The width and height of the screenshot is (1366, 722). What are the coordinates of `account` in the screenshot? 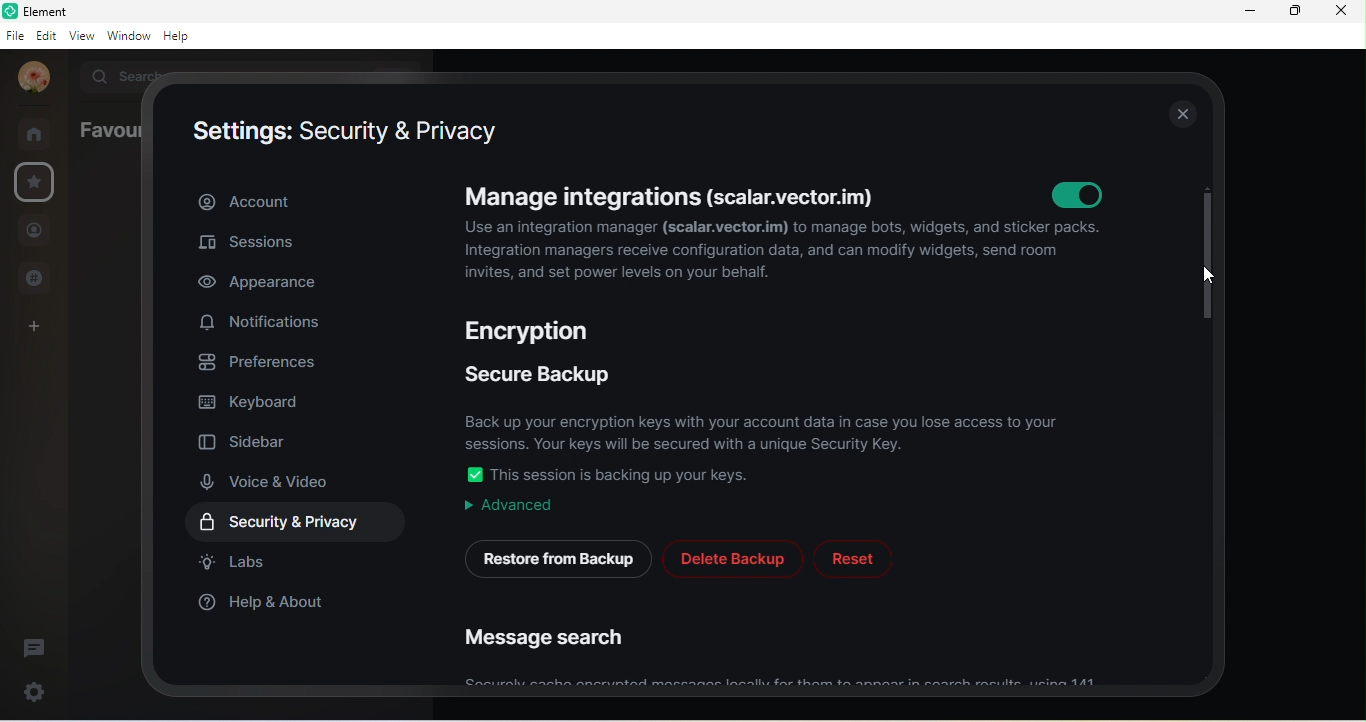 It's located at (31, 79).